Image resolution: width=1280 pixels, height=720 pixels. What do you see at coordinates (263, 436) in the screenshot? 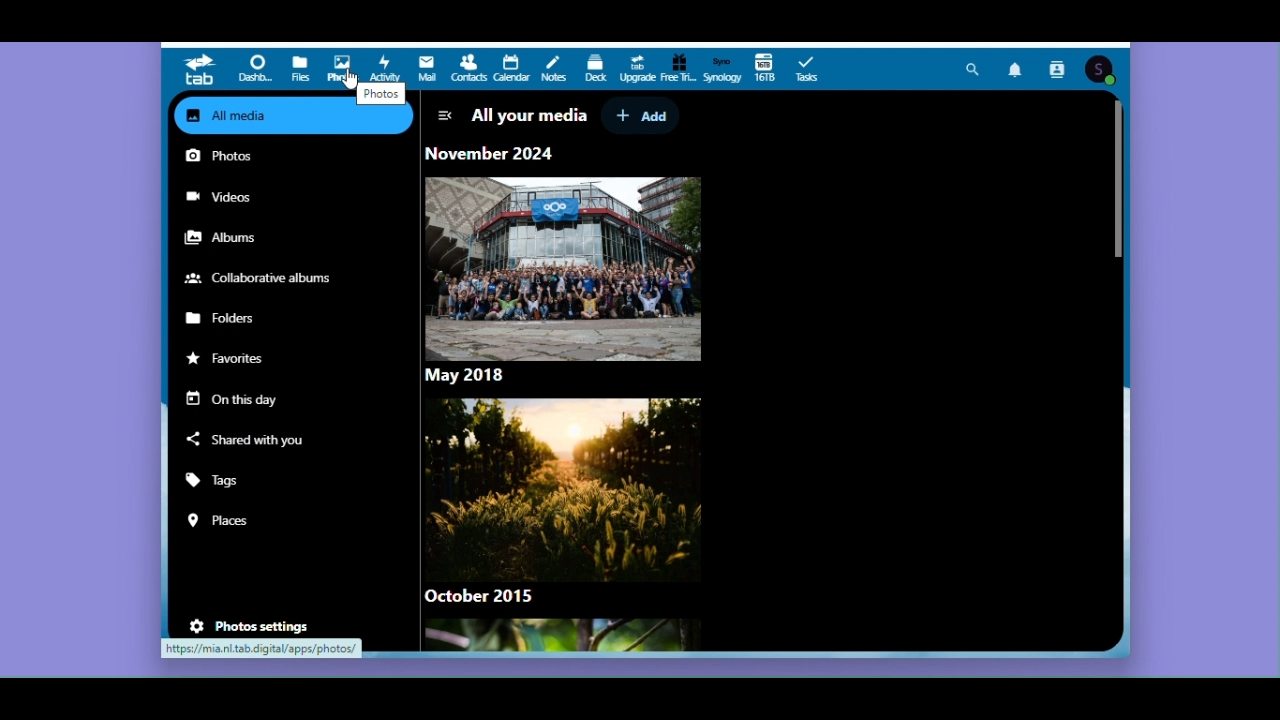
I see `Share with you` at bounding box center [263, 436].